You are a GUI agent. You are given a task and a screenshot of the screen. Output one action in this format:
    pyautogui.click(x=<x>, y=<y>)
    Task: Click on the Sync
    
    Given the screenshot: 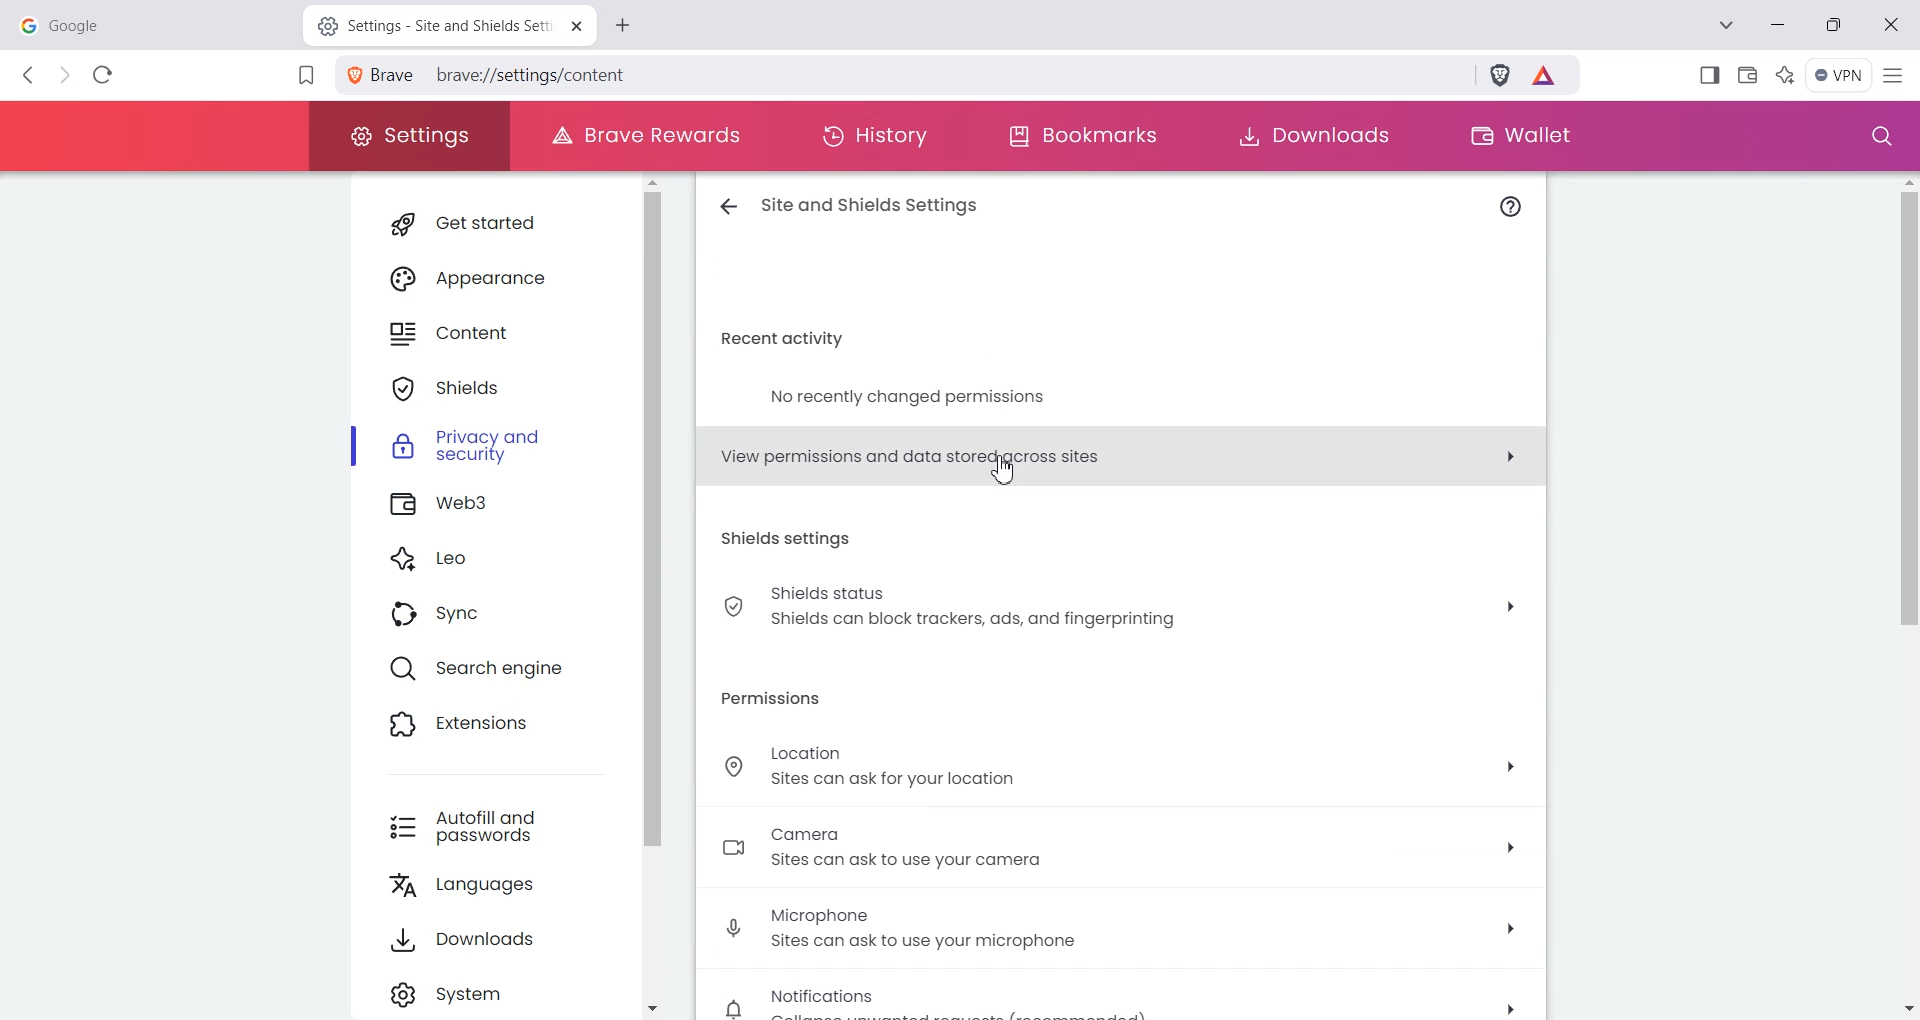 What is the action you would take?
    pyautogui.click(x=491, y=616)
    